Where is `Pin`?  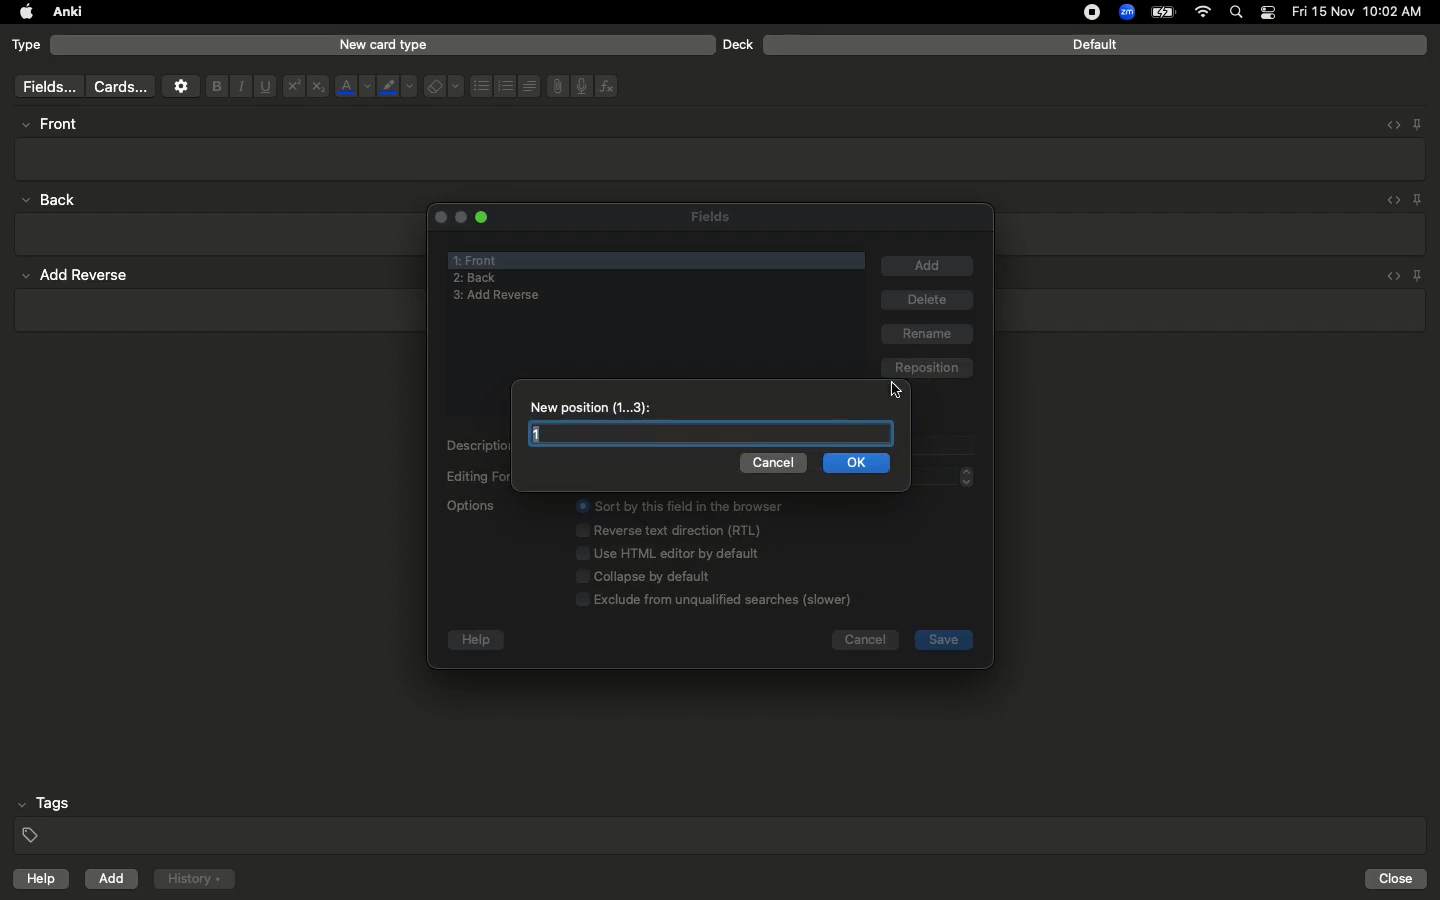
Pin is located at coordinates (1417, 123).